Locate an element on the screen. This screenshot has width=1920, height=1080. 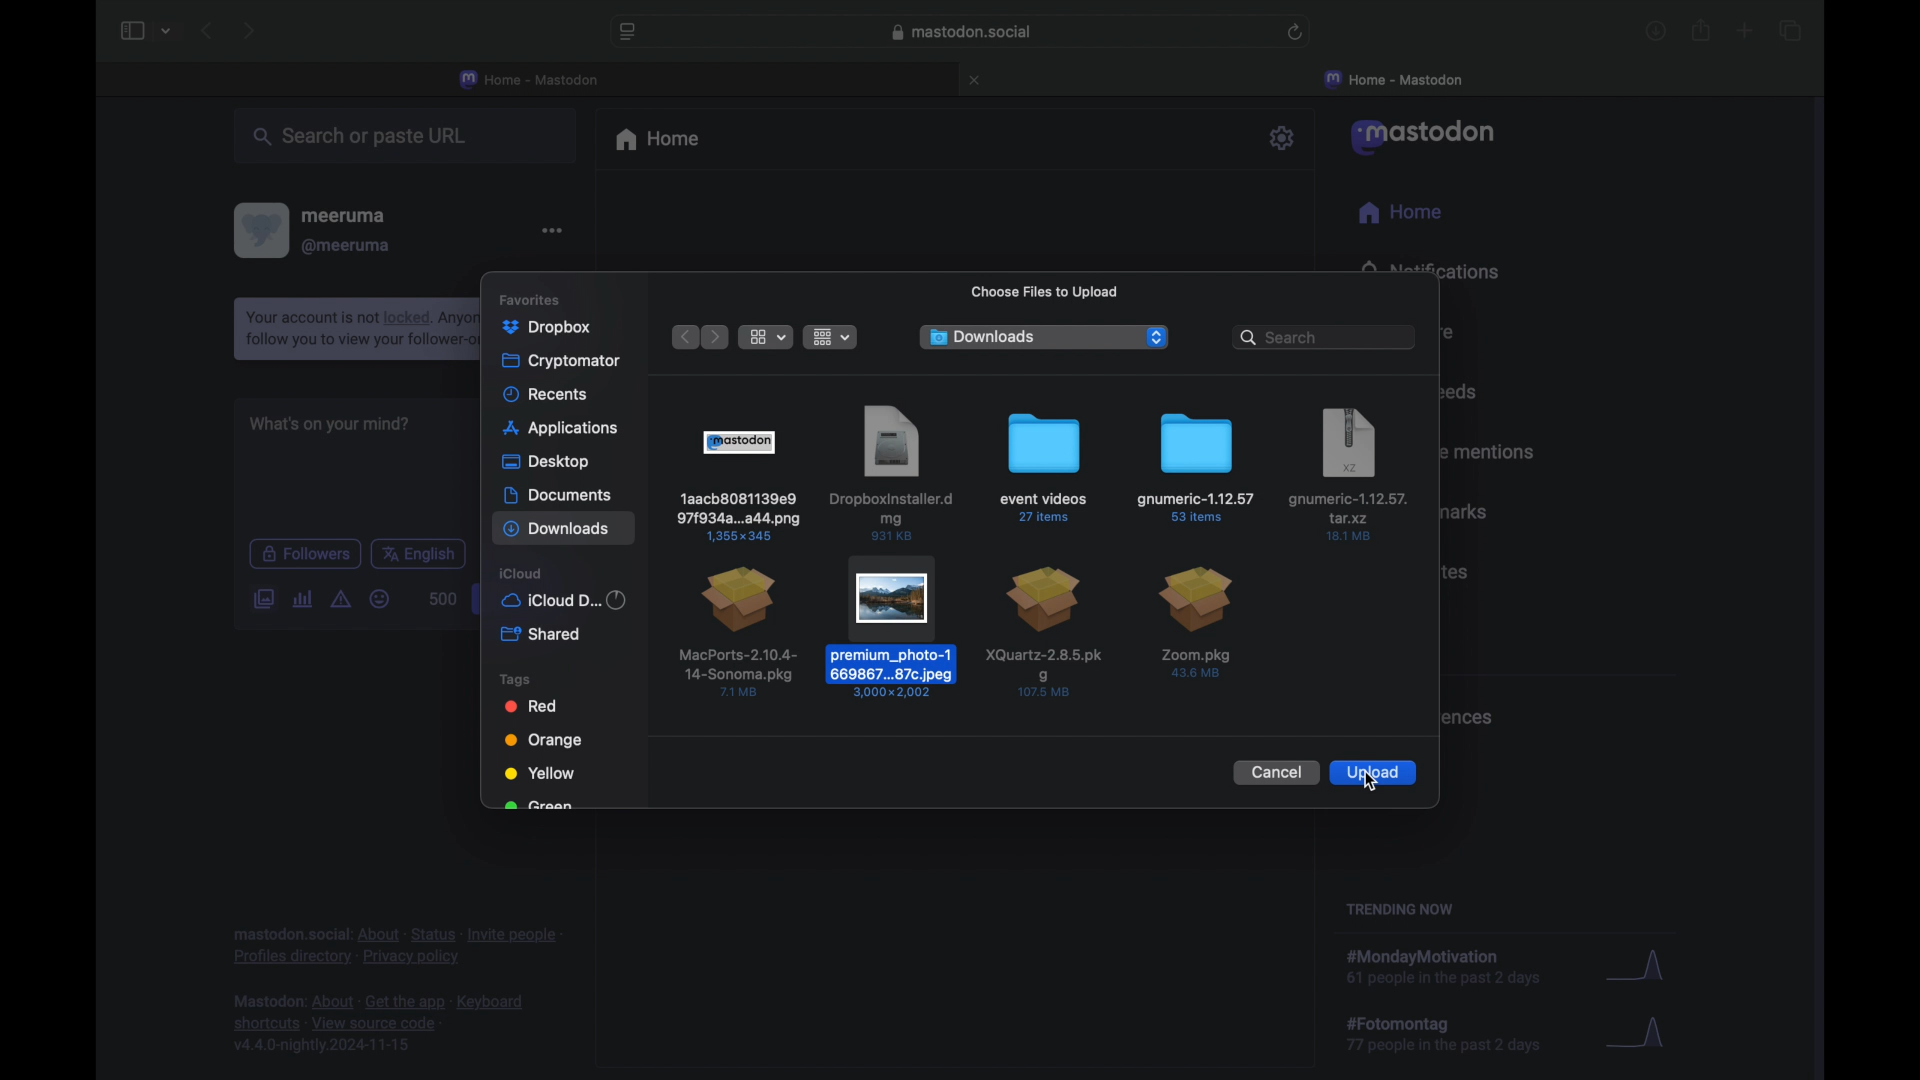
home mastodon is located at coordinates (1394, 79).